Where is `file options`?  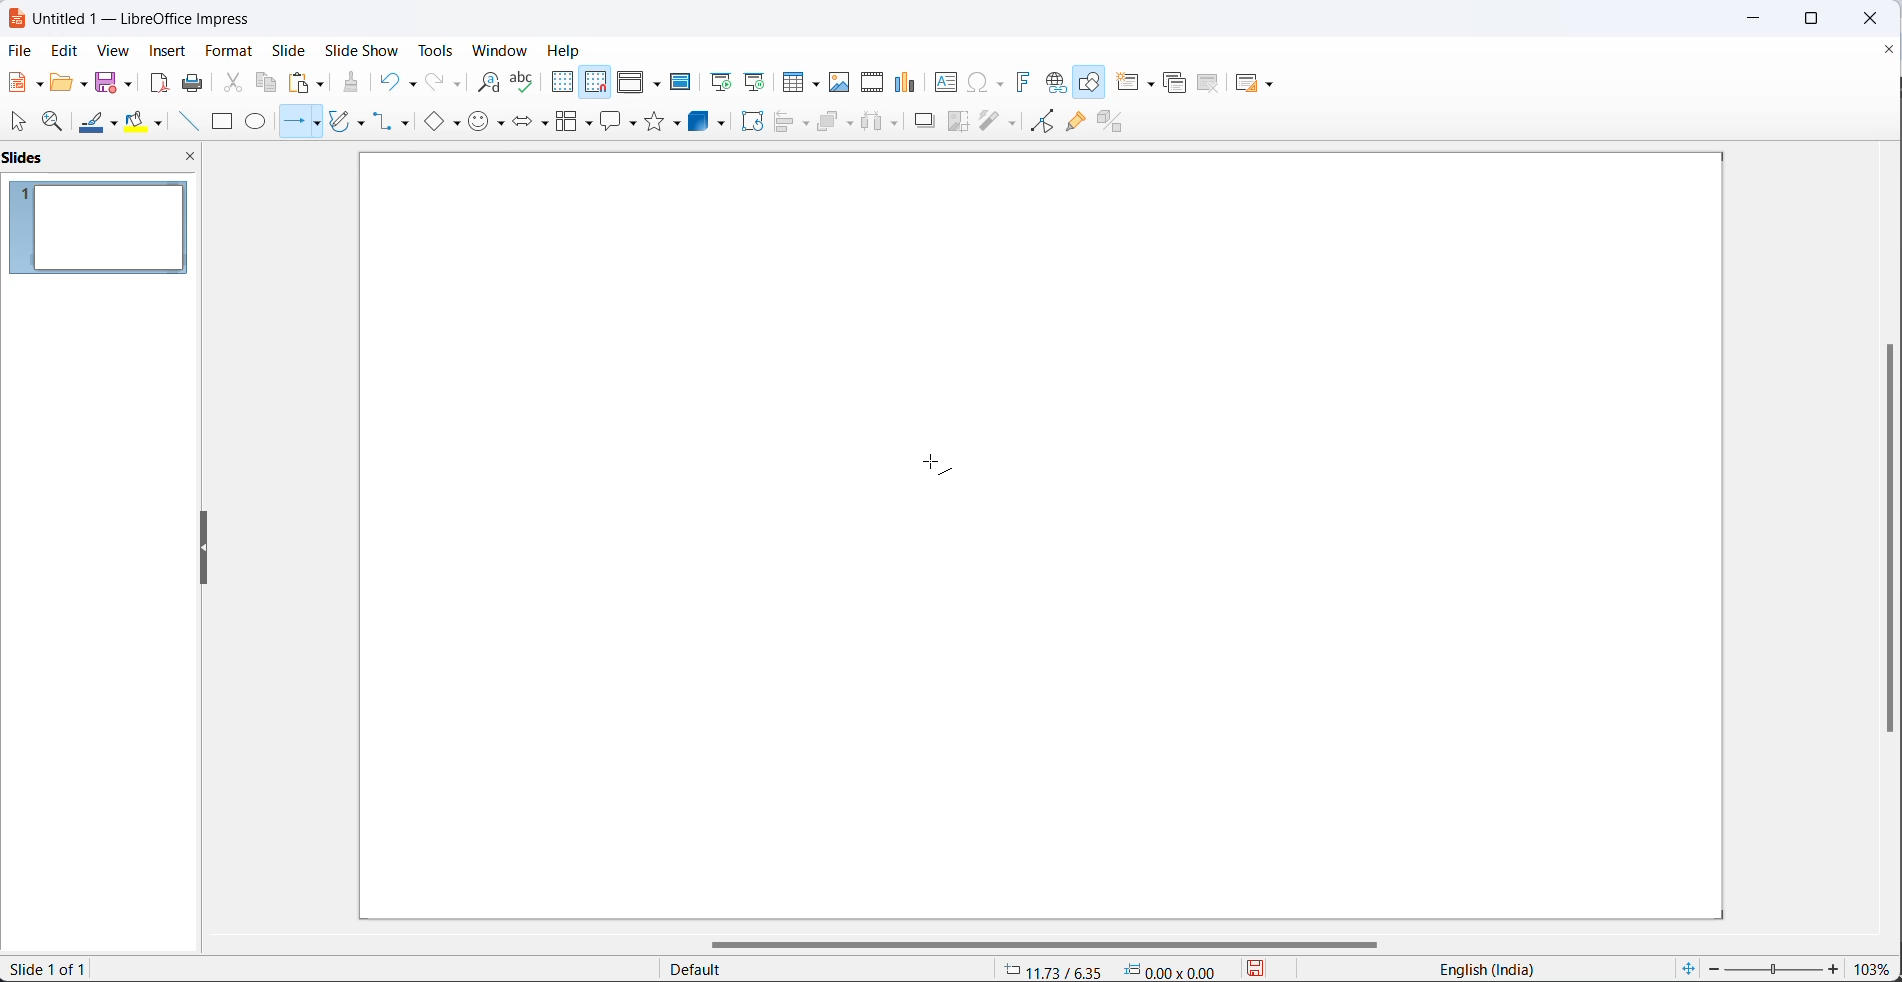 file options is located at coordinates (24, 83).